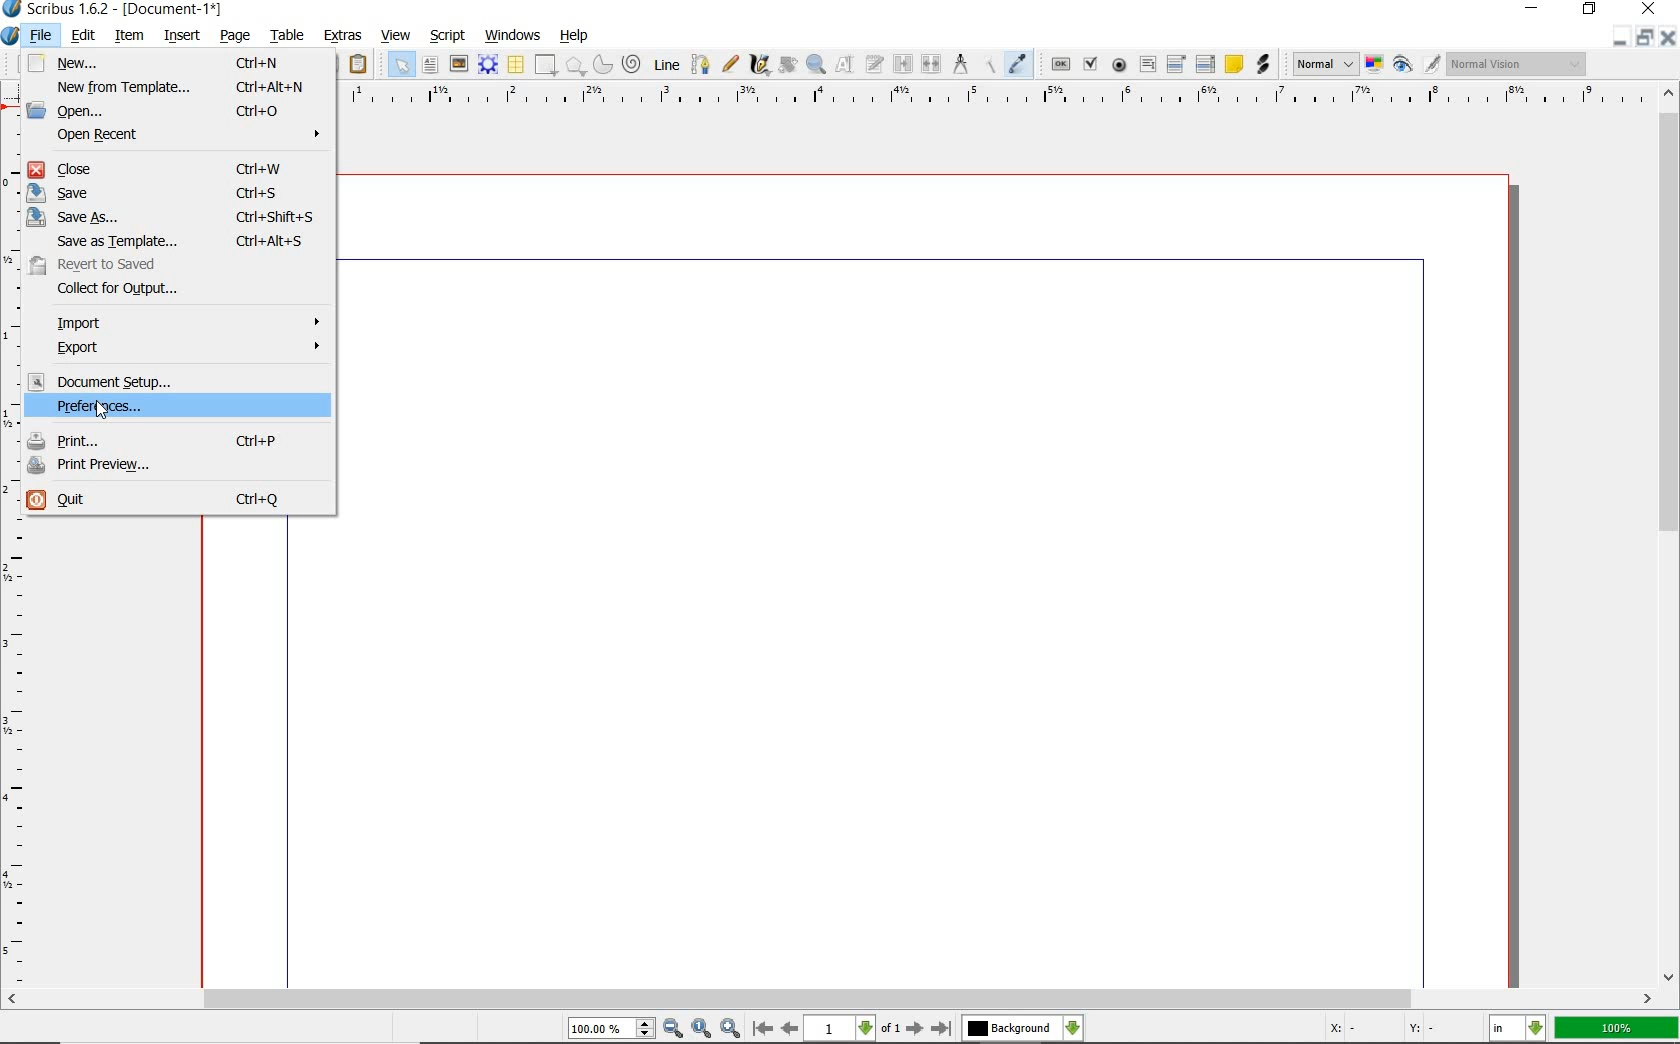 The height and width of the screenshot is (1044, 1680). I want to click on restore, so click(1591, 9).